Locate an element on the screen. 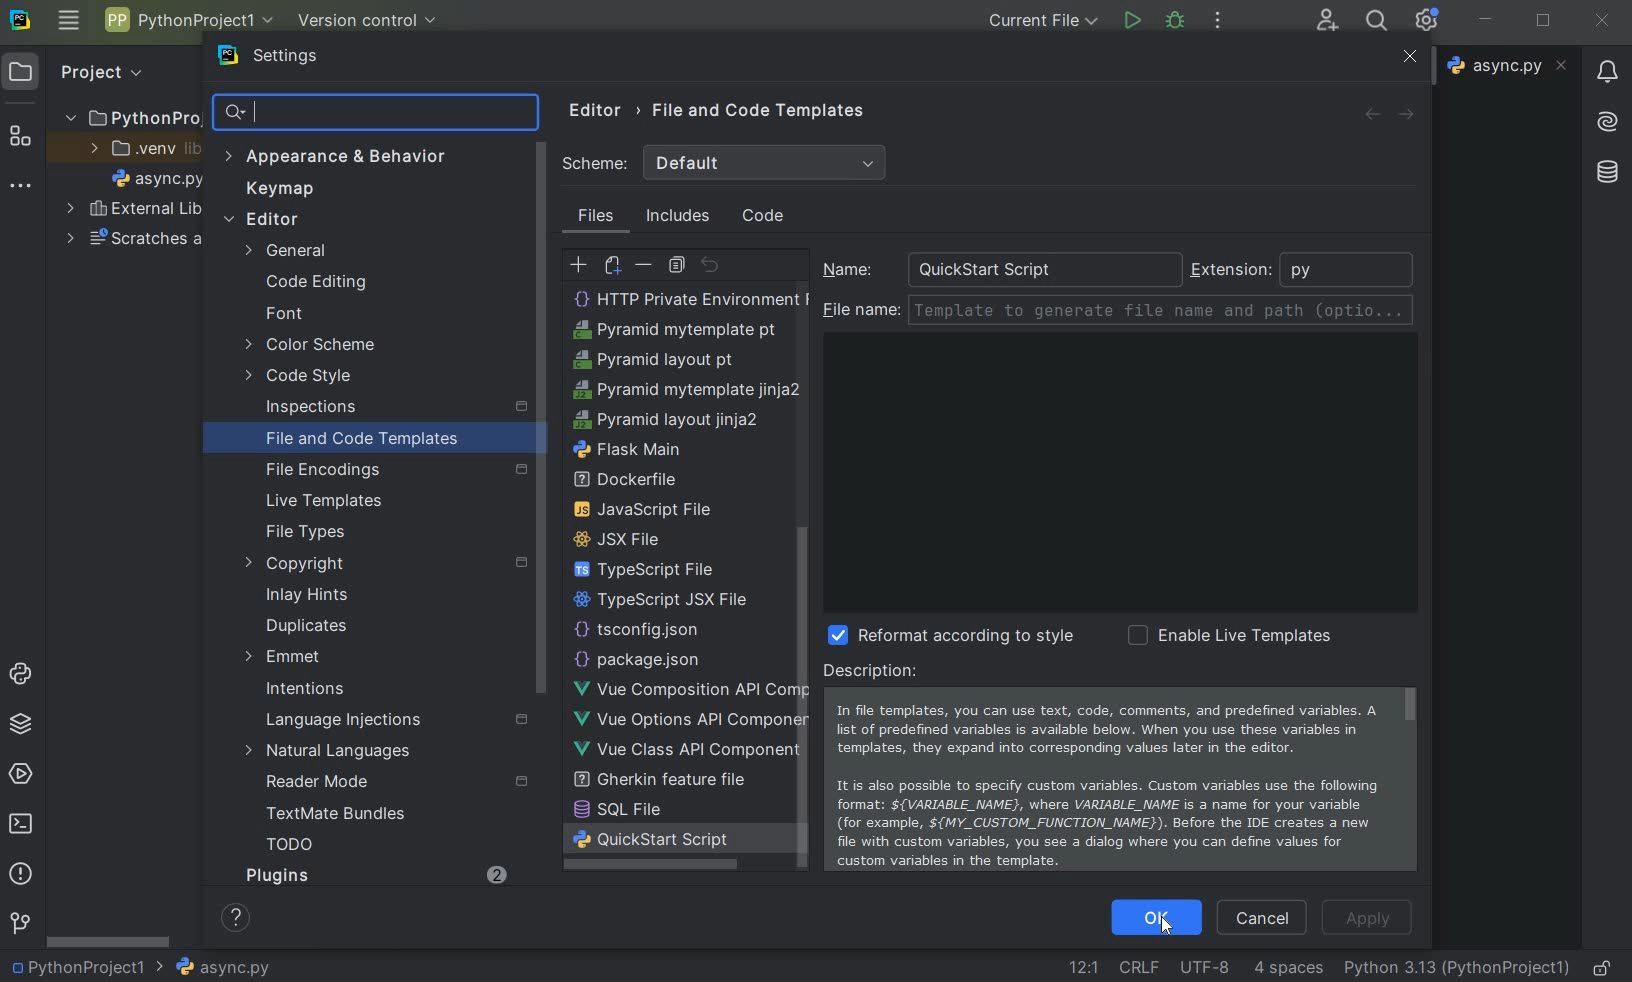  pyramid mytemplate jinja2 is located at coordinates (686, 807).